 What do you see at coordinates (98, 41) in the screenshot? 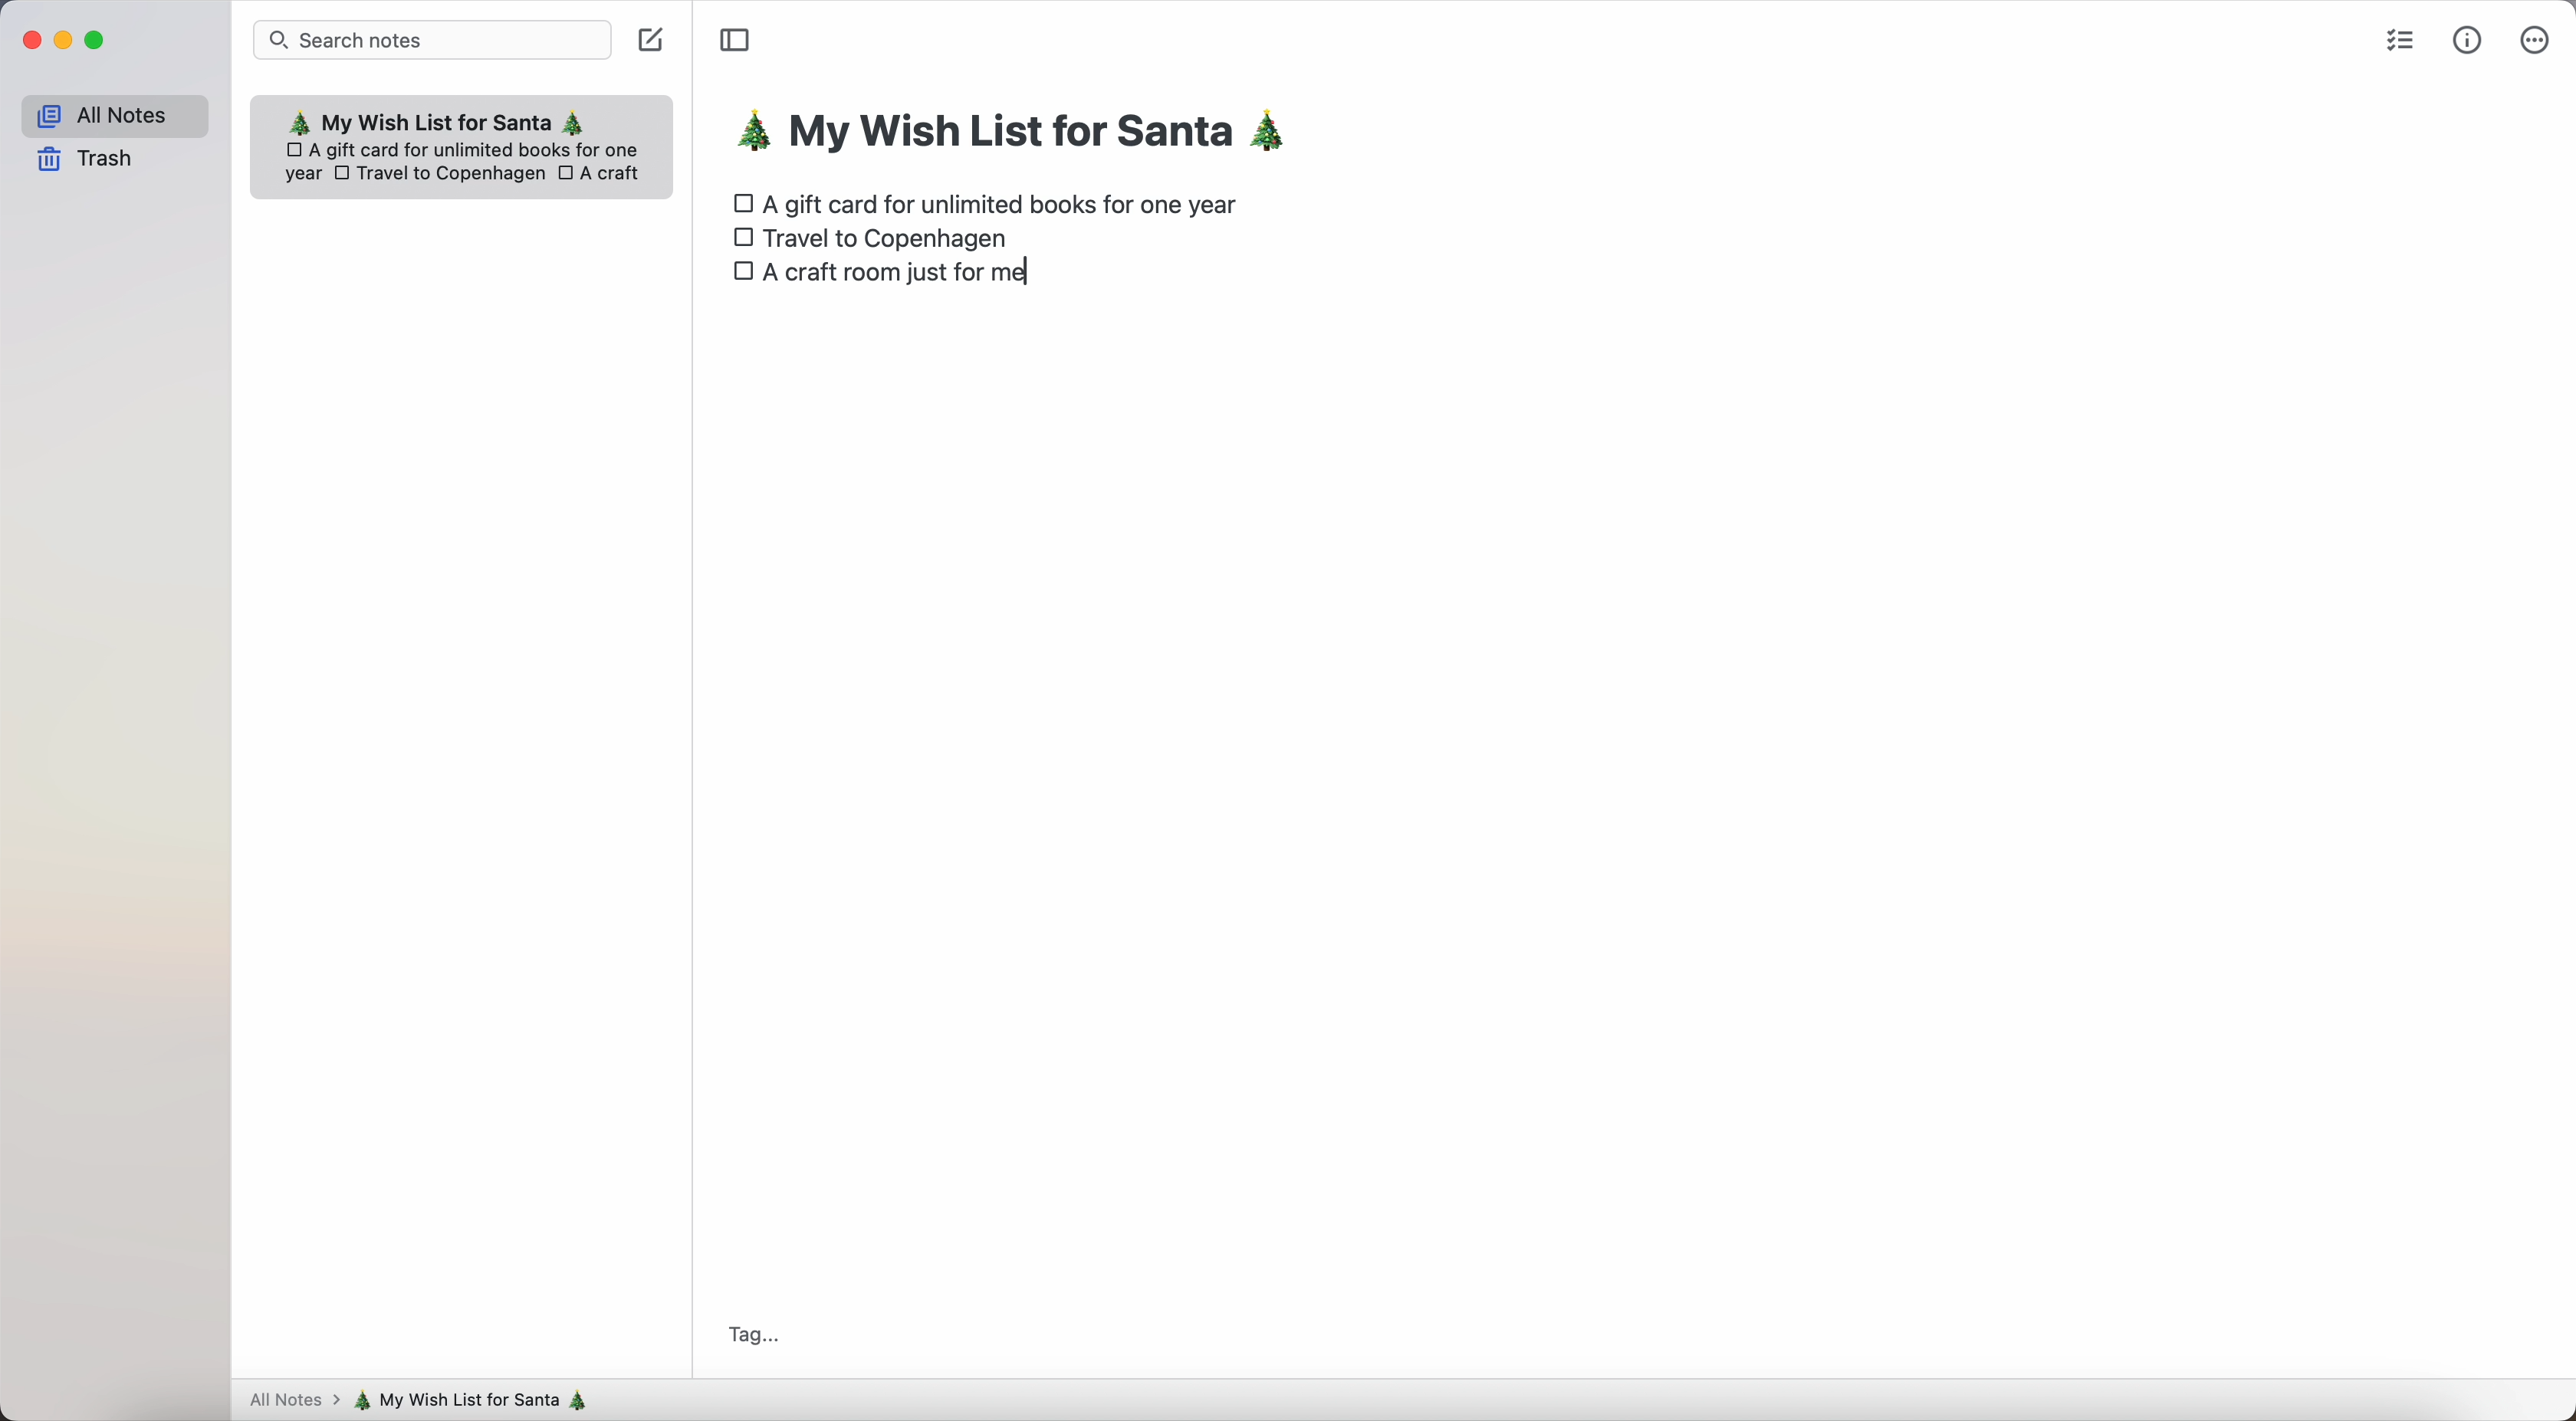
I see `maximize` at bounding box center [98, 41].